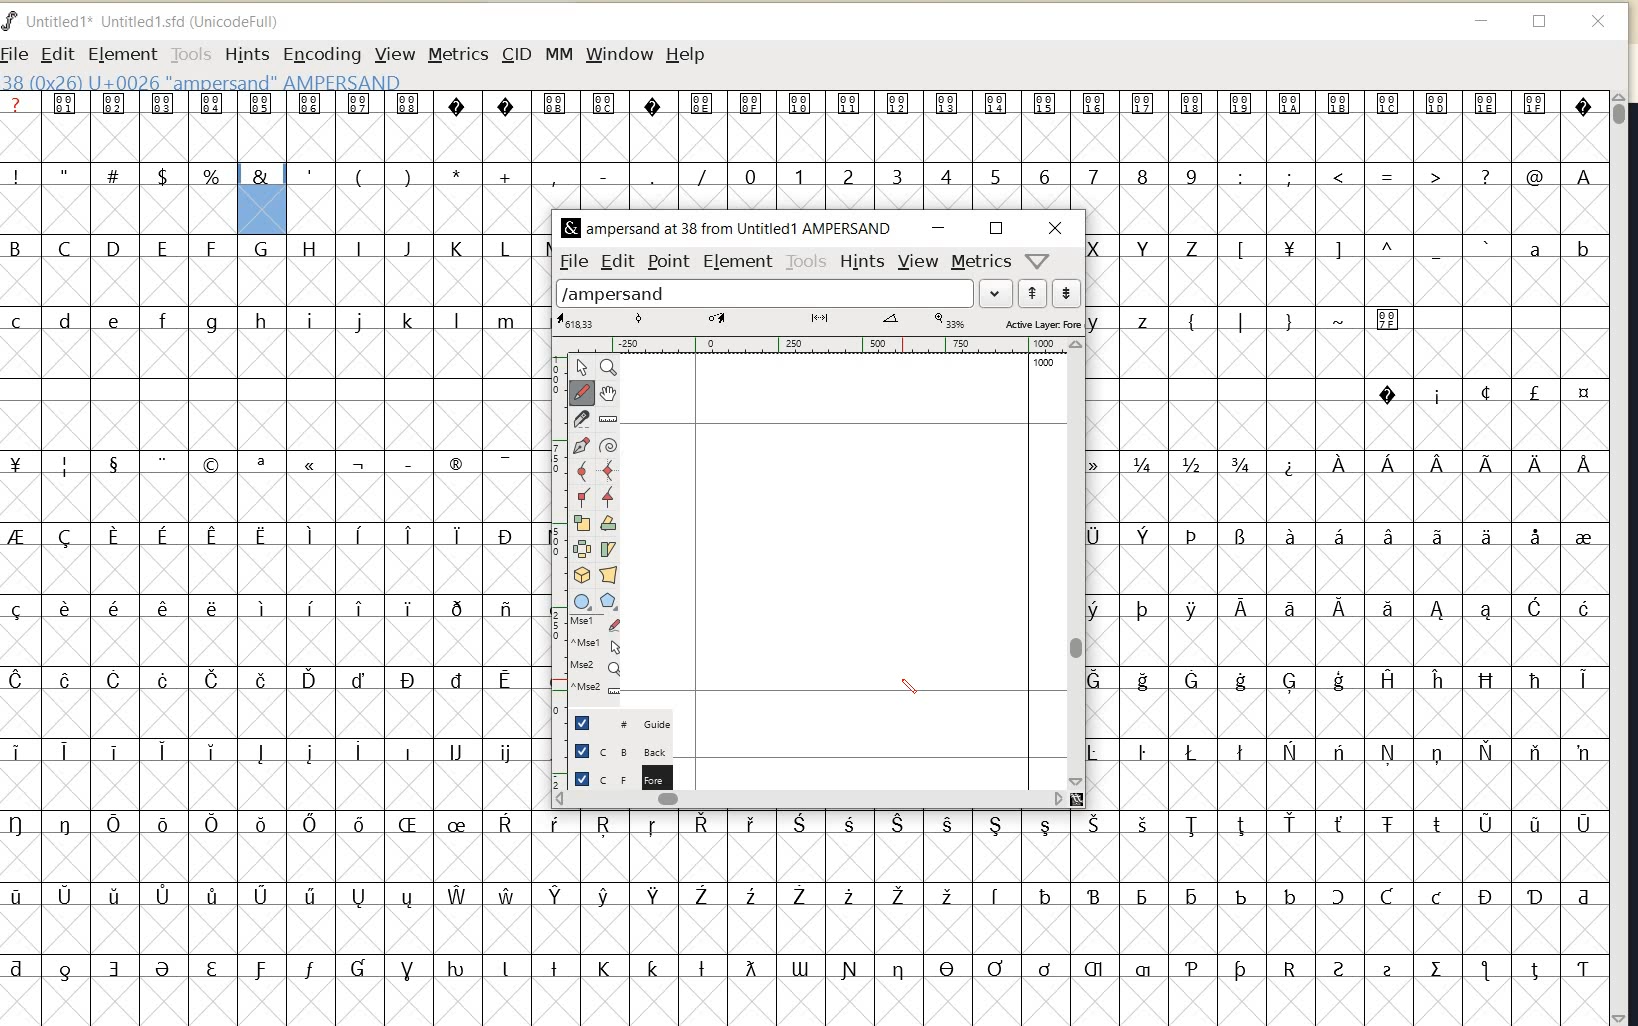 Image resolution: width=1638 pixels, height=1026 pixels. What do you see at coordinates (619, 722) in the screenshot?
I see `GUIDE` at bounding box center [619, 722].